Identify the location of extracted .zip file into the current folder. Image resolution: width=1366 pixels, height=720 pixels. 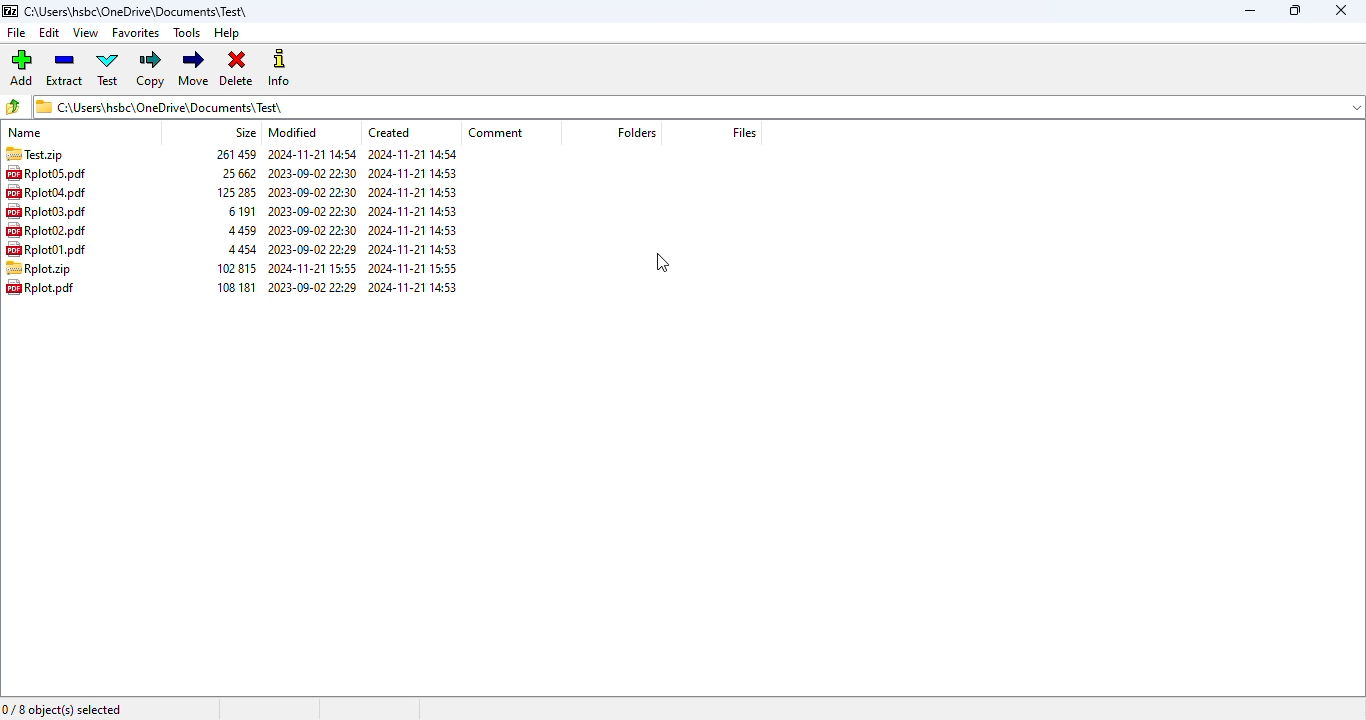
(40, 268).